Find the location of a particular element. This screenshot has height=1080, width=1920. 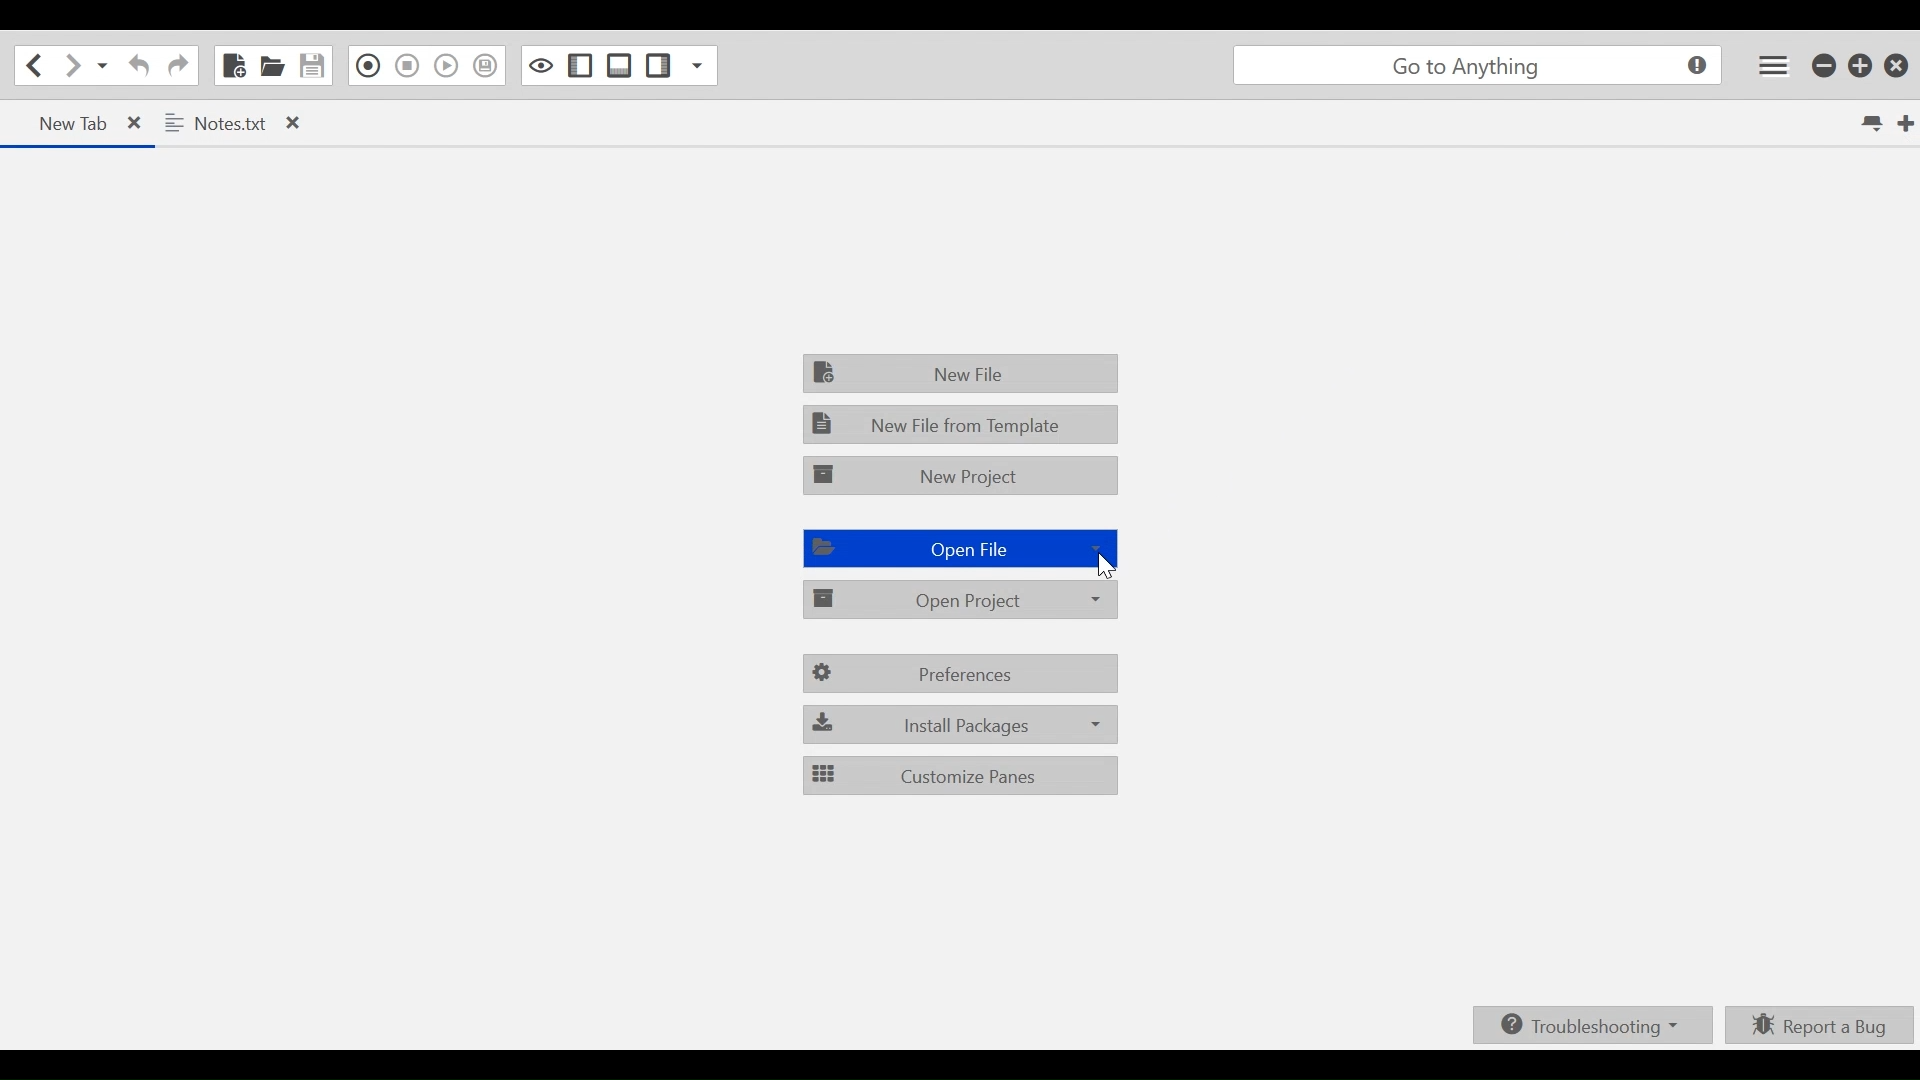

Recording in Macro is located at coordinates (364, 66).